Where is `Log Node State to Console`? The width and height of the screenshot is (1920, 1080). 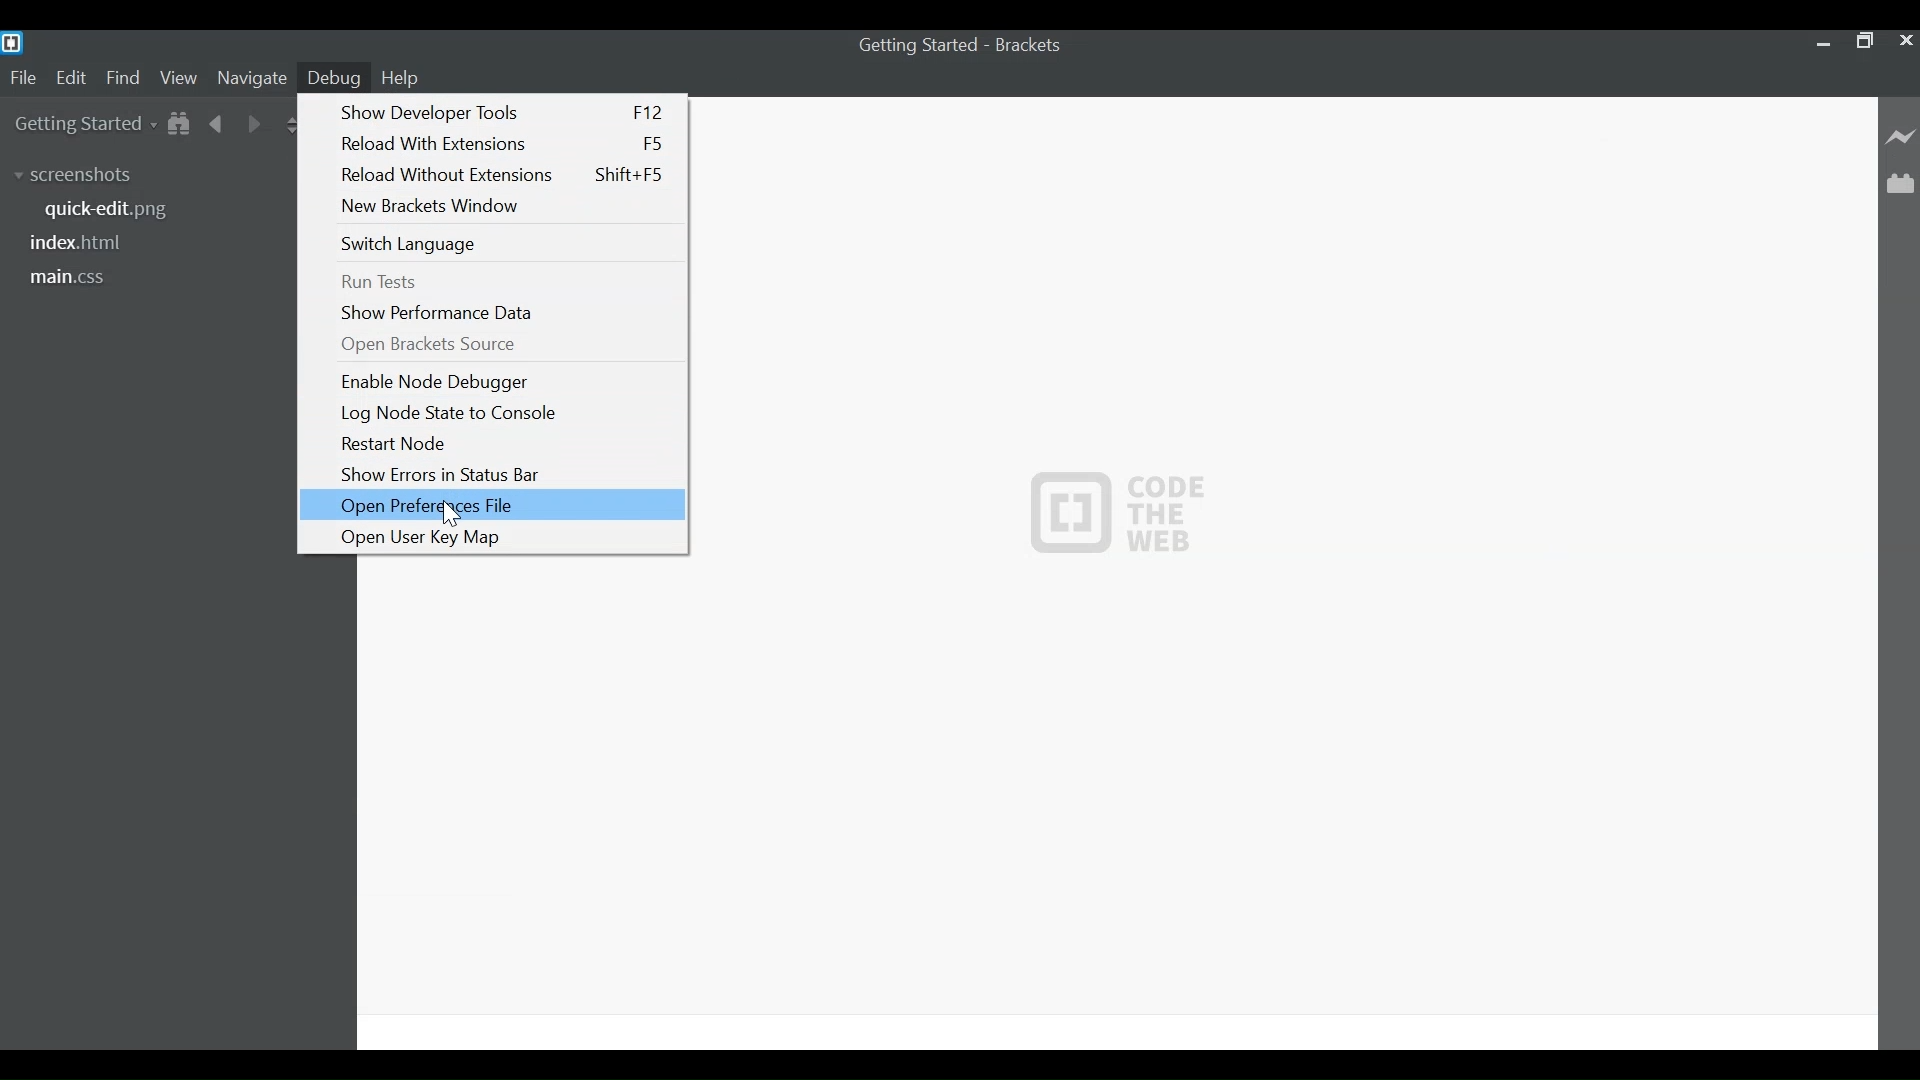 Log Node State to Console is located at coordinates (497, 416).